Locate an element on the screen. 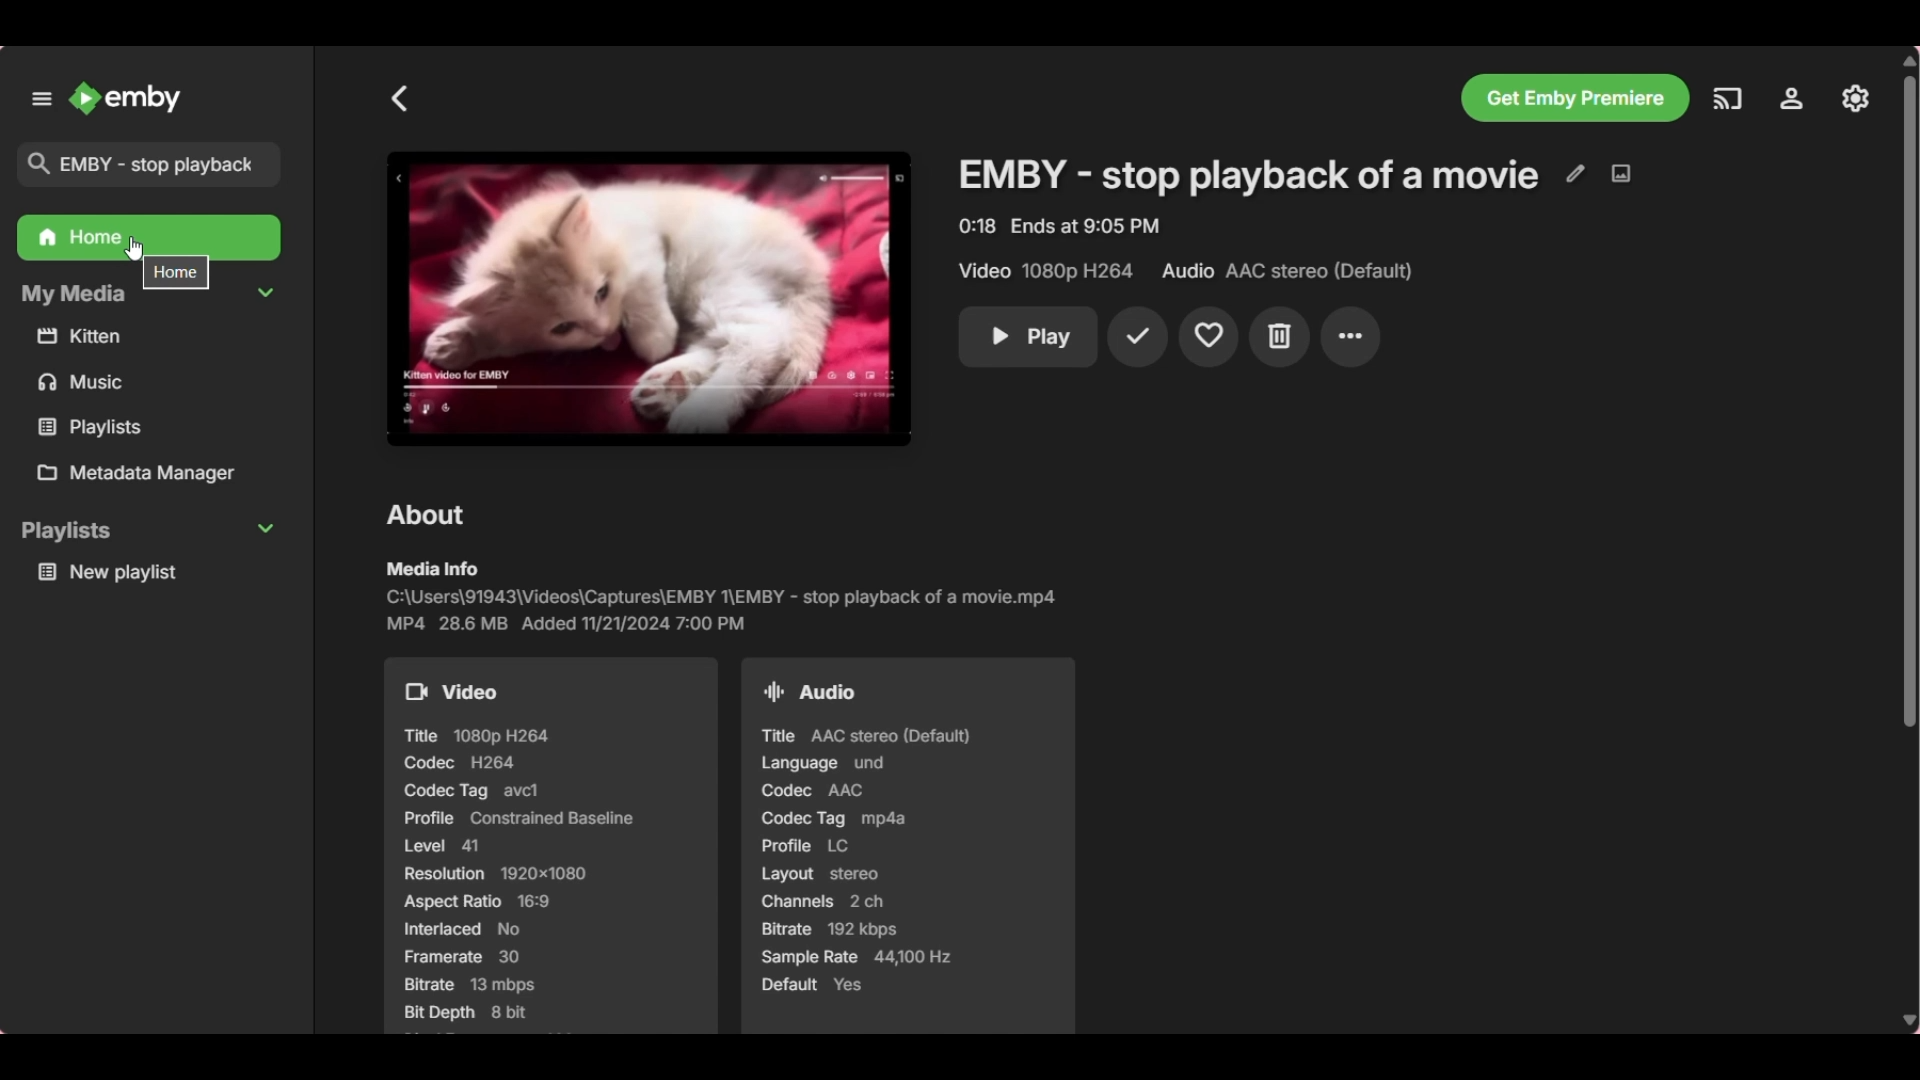 The image size is (1920, 1080). Movie preview is located at coordinates (648, 299).